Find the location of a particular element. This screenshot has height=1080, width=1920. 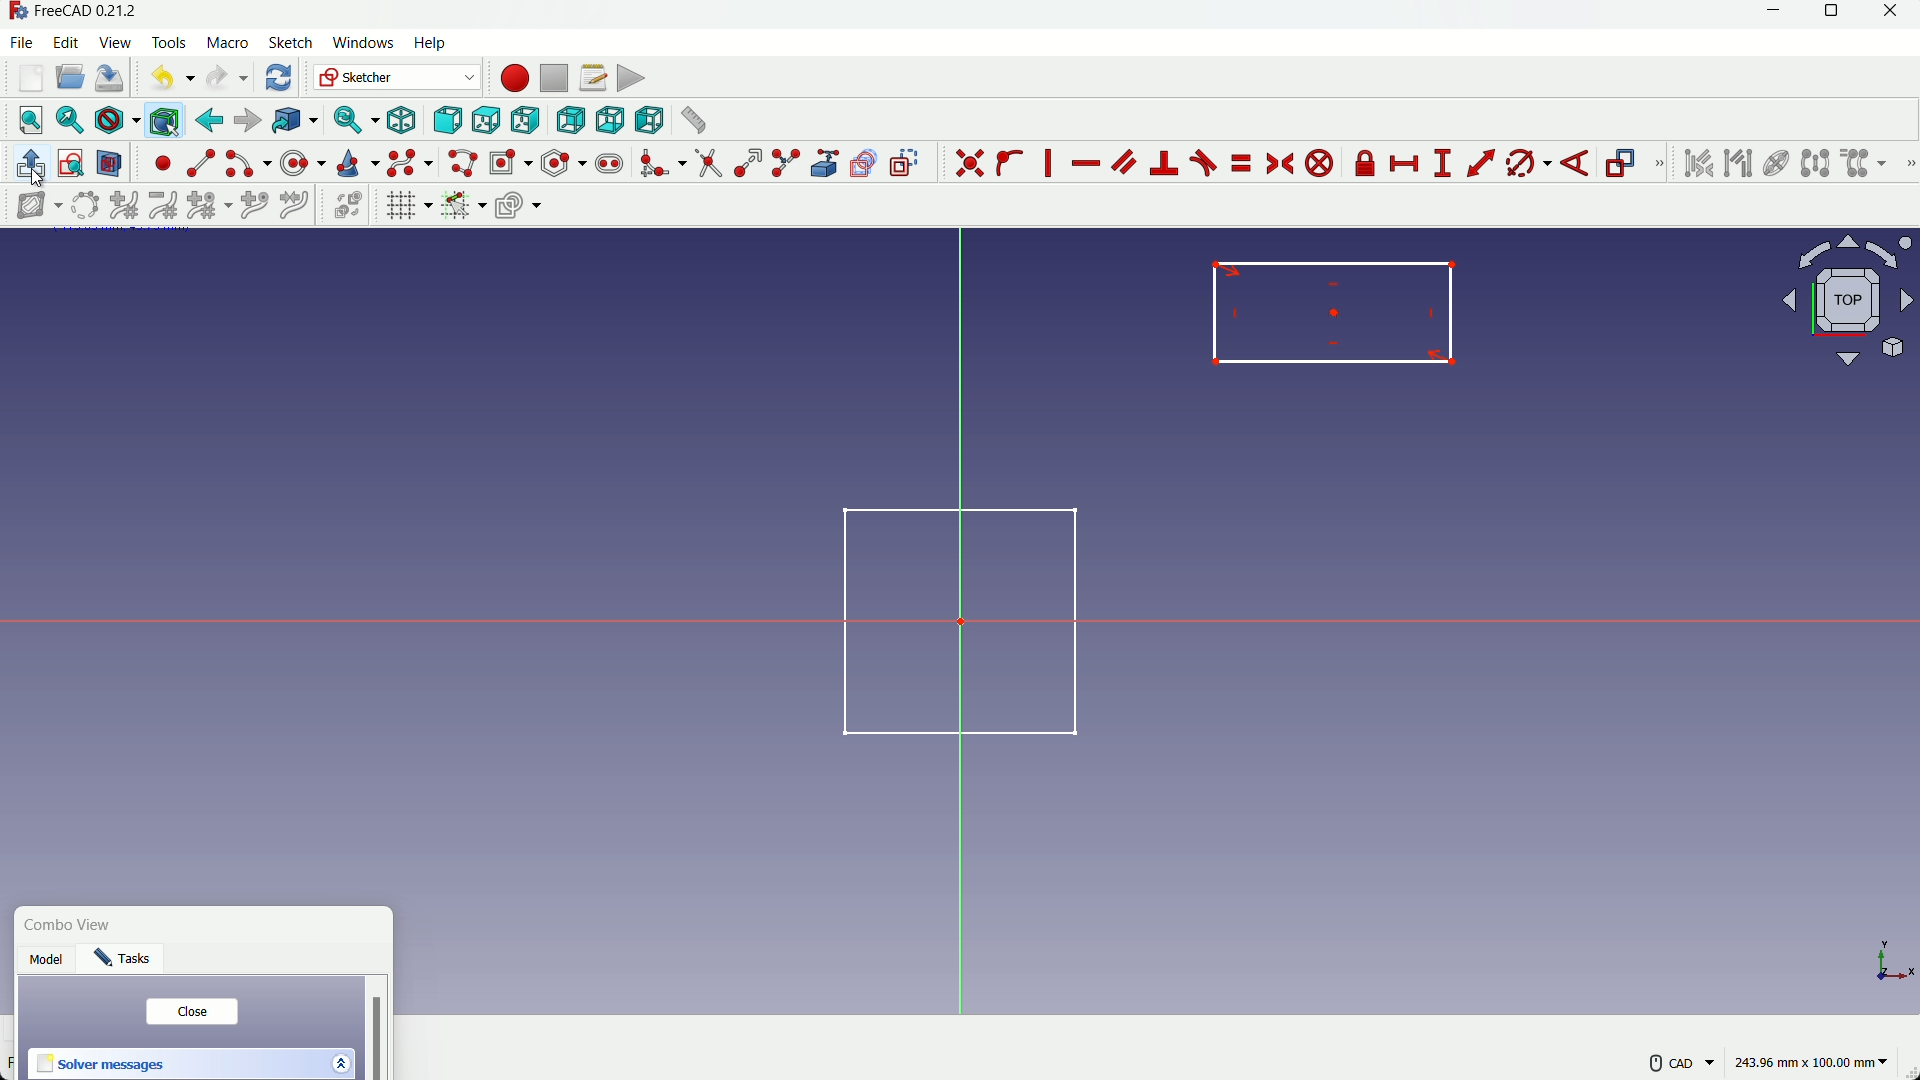

undo is located at coordinates (168, 77).